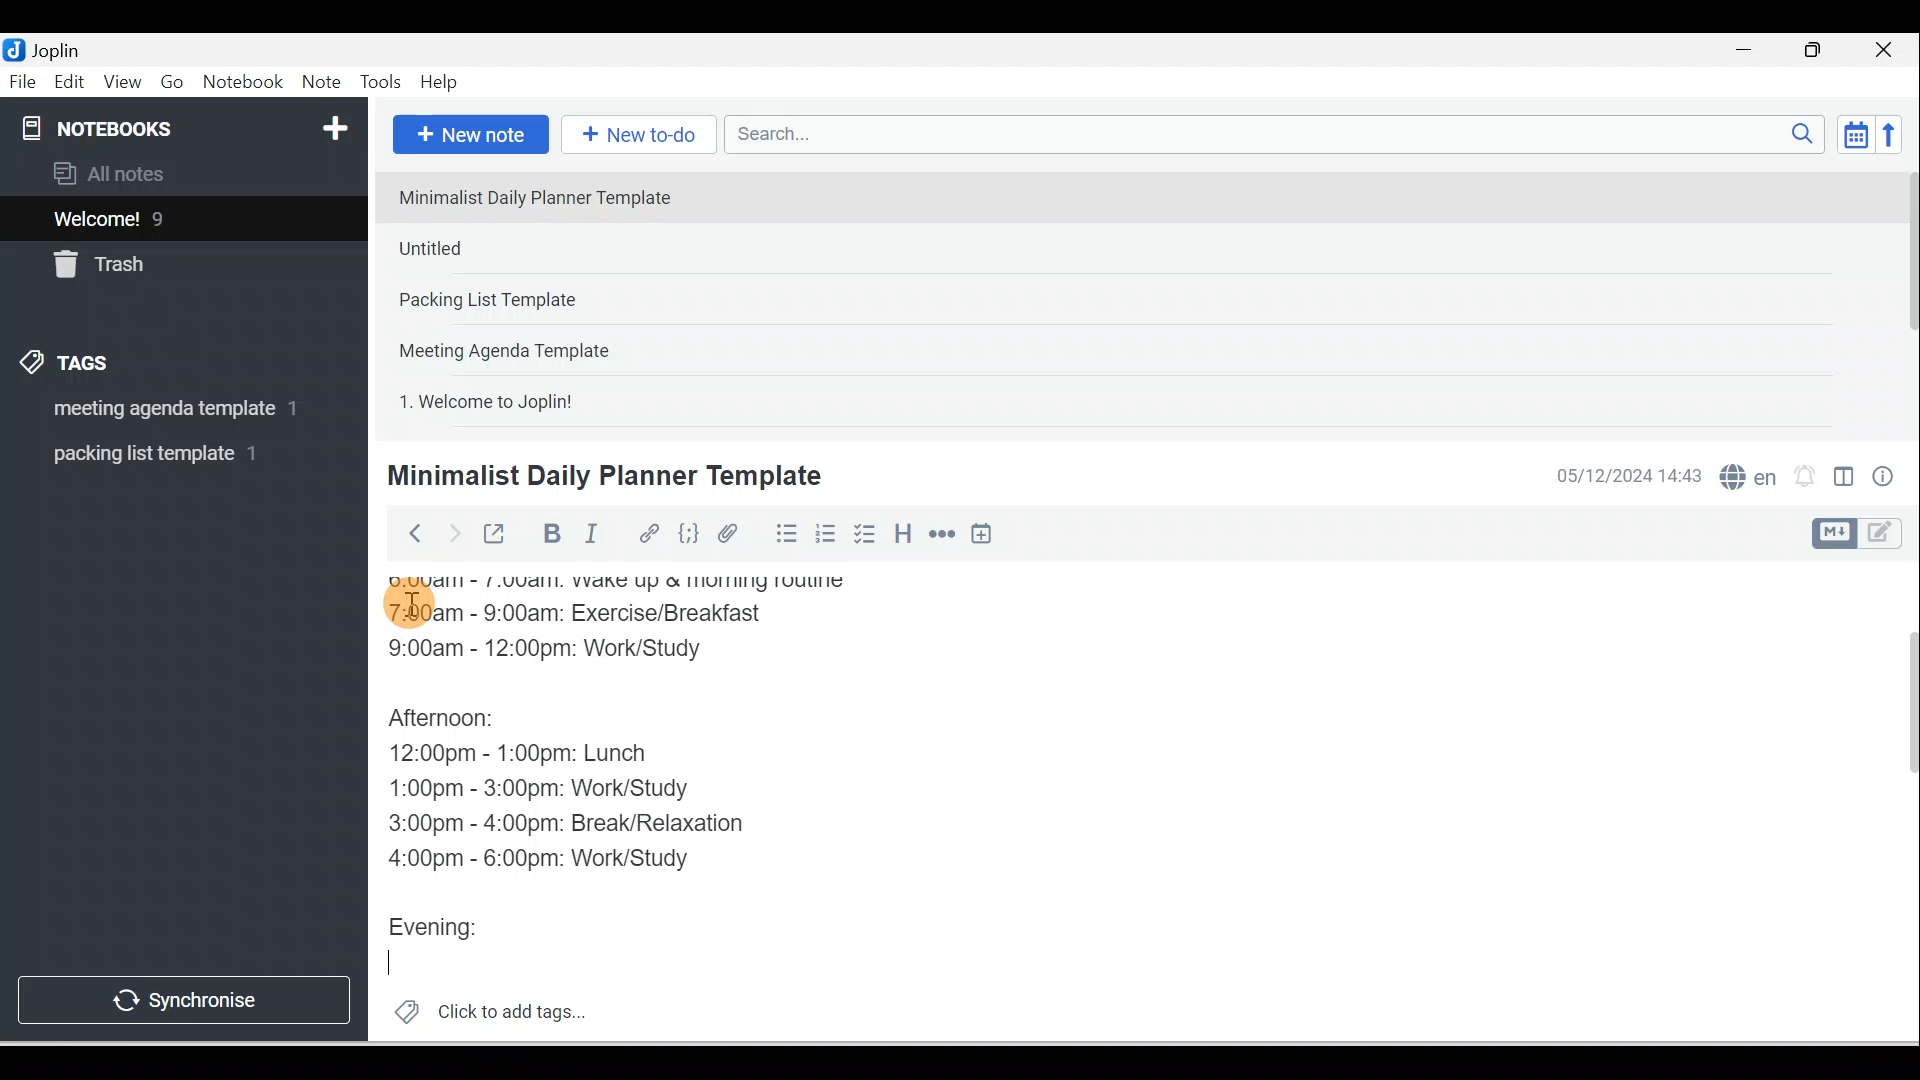 The height and width of the screenshot is (1080, 1920). What do you see at coordinates (169, 454) in the screenshot?
I see `Tag 2` at bounding box center [169, 454].